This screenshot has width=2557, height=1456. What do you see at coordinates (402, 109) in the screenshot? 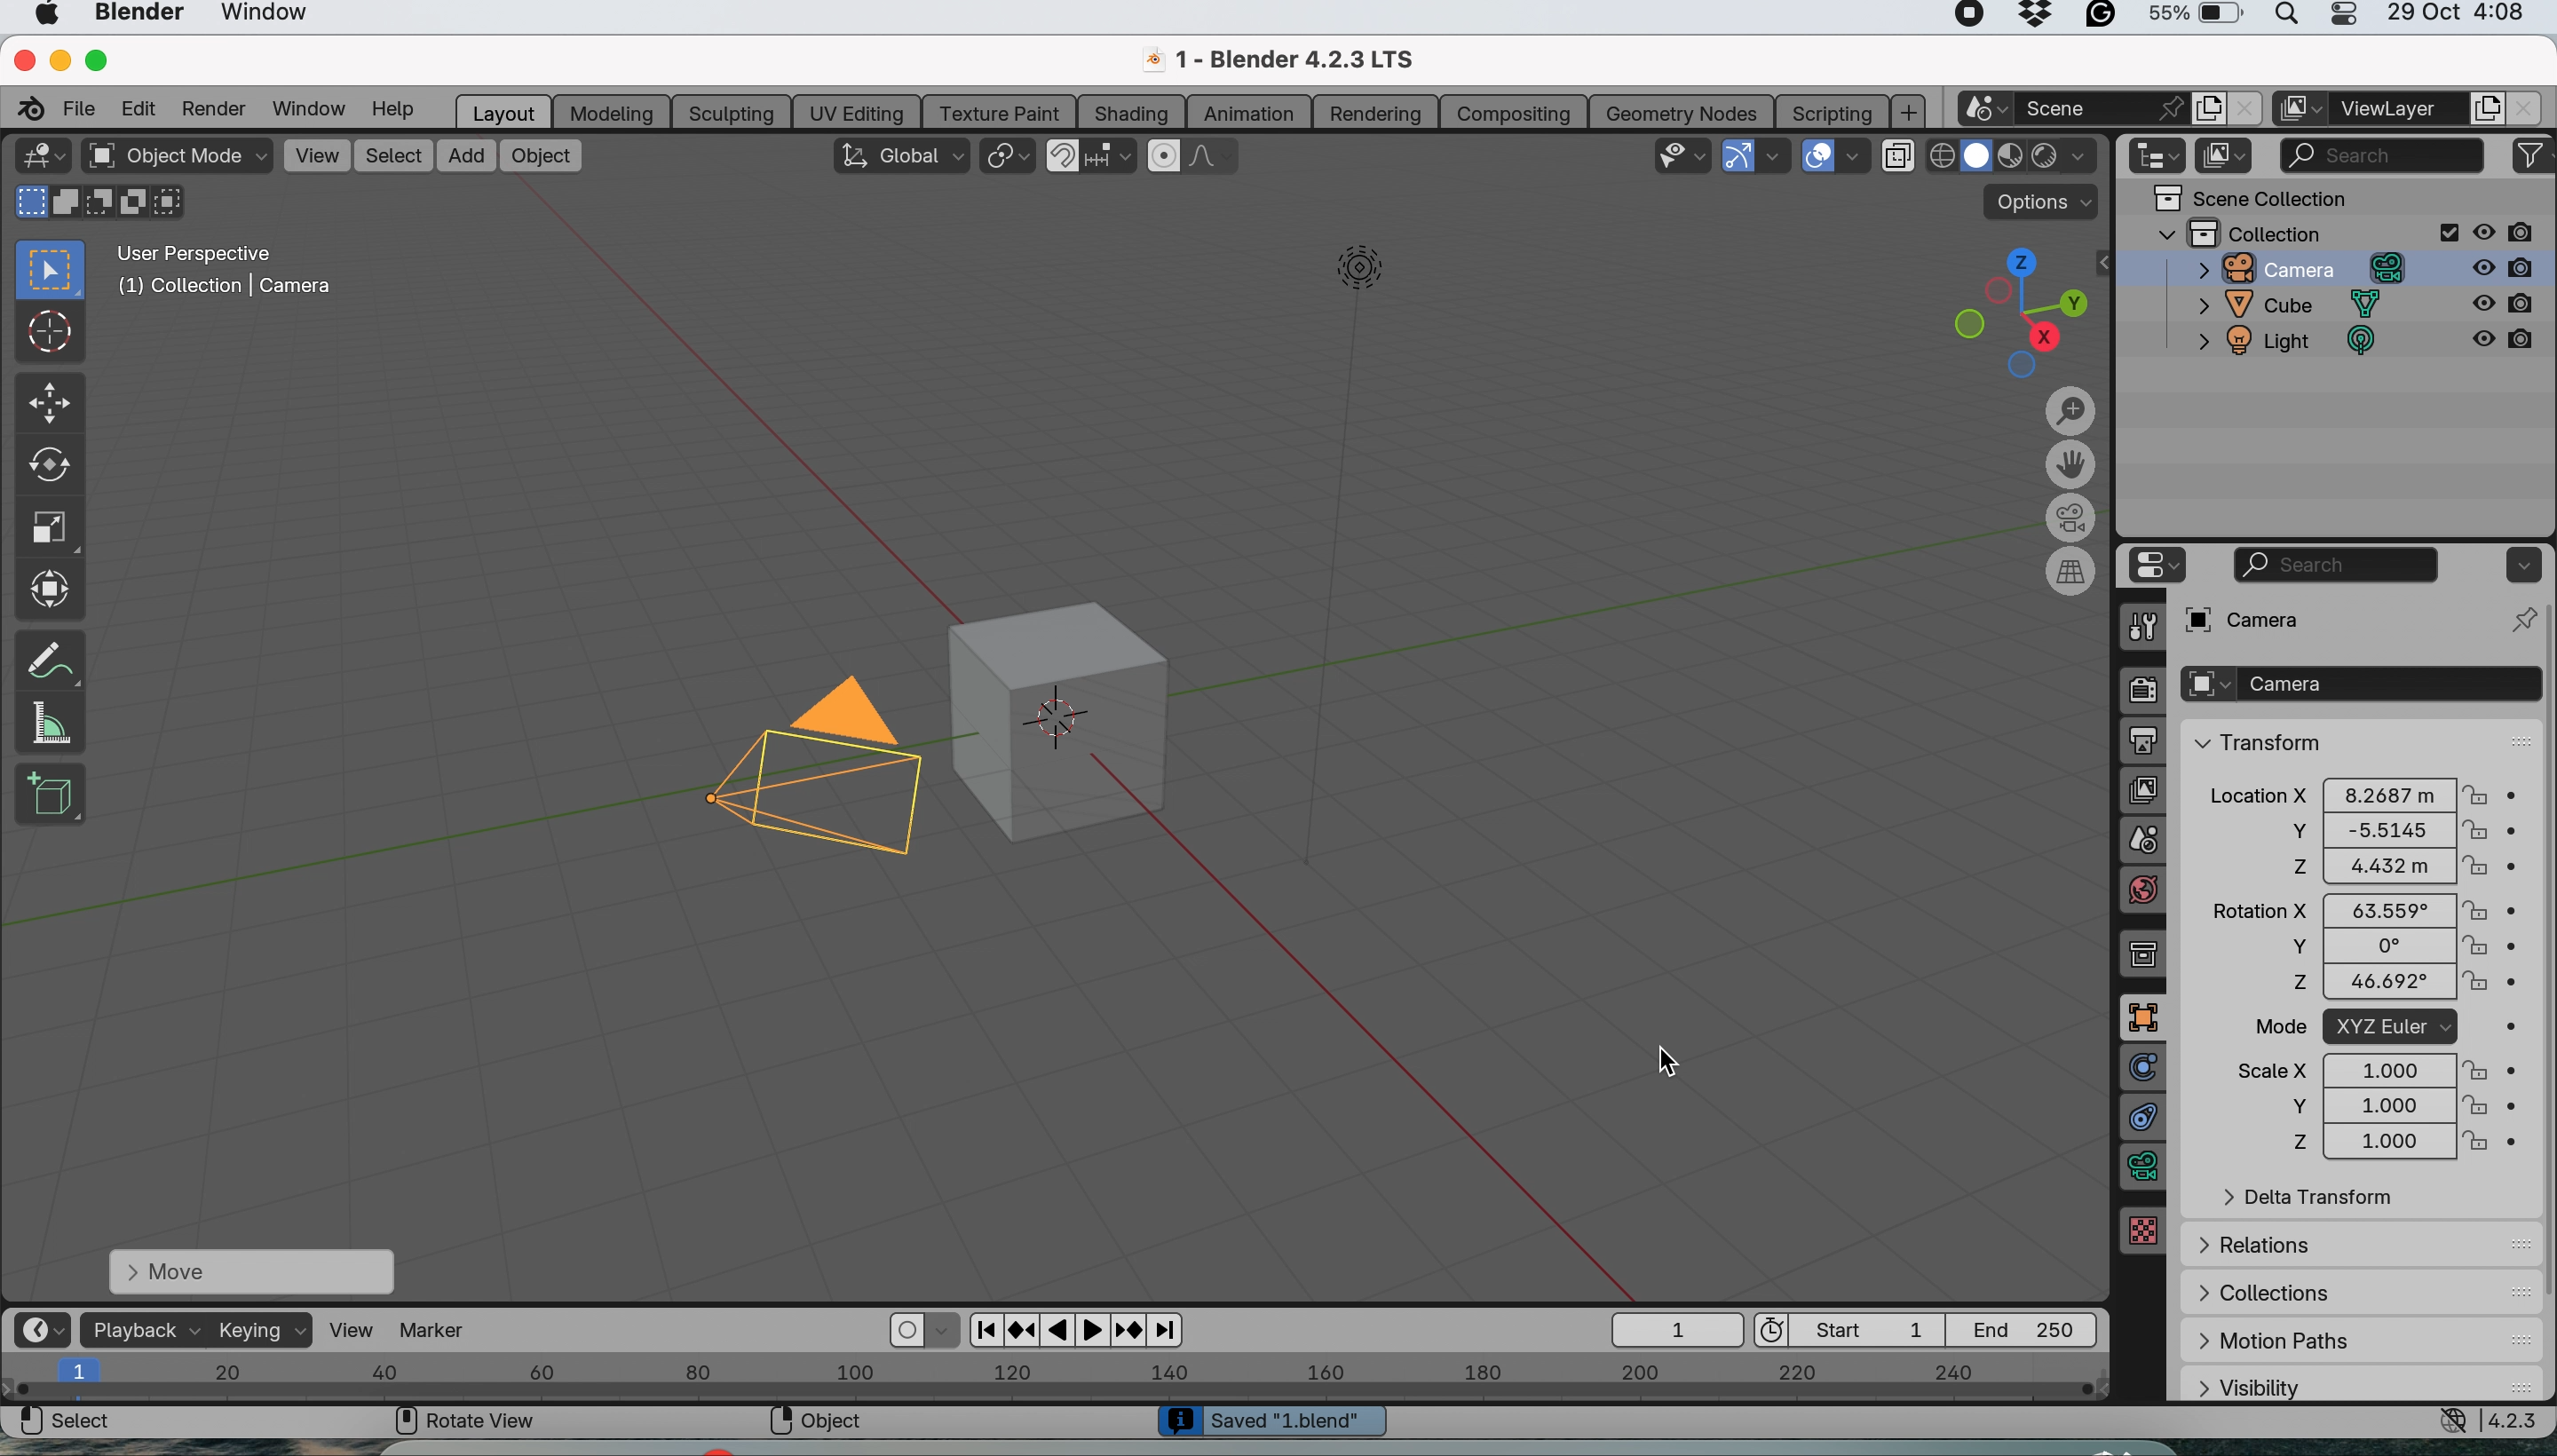
I see `help` at bounding box center [402, 109].